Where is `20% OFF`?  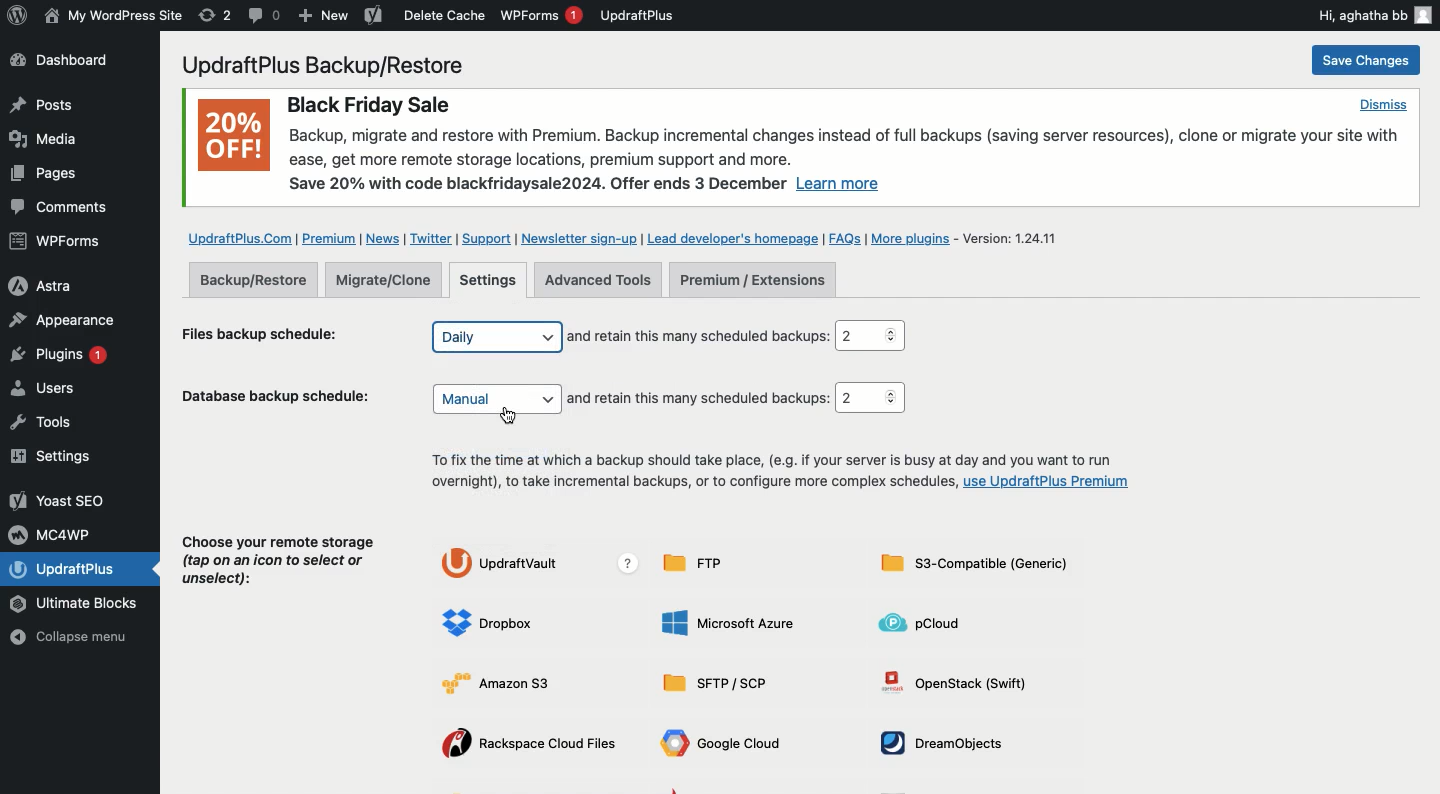
20% OFF is located at coordinates (233, 139).